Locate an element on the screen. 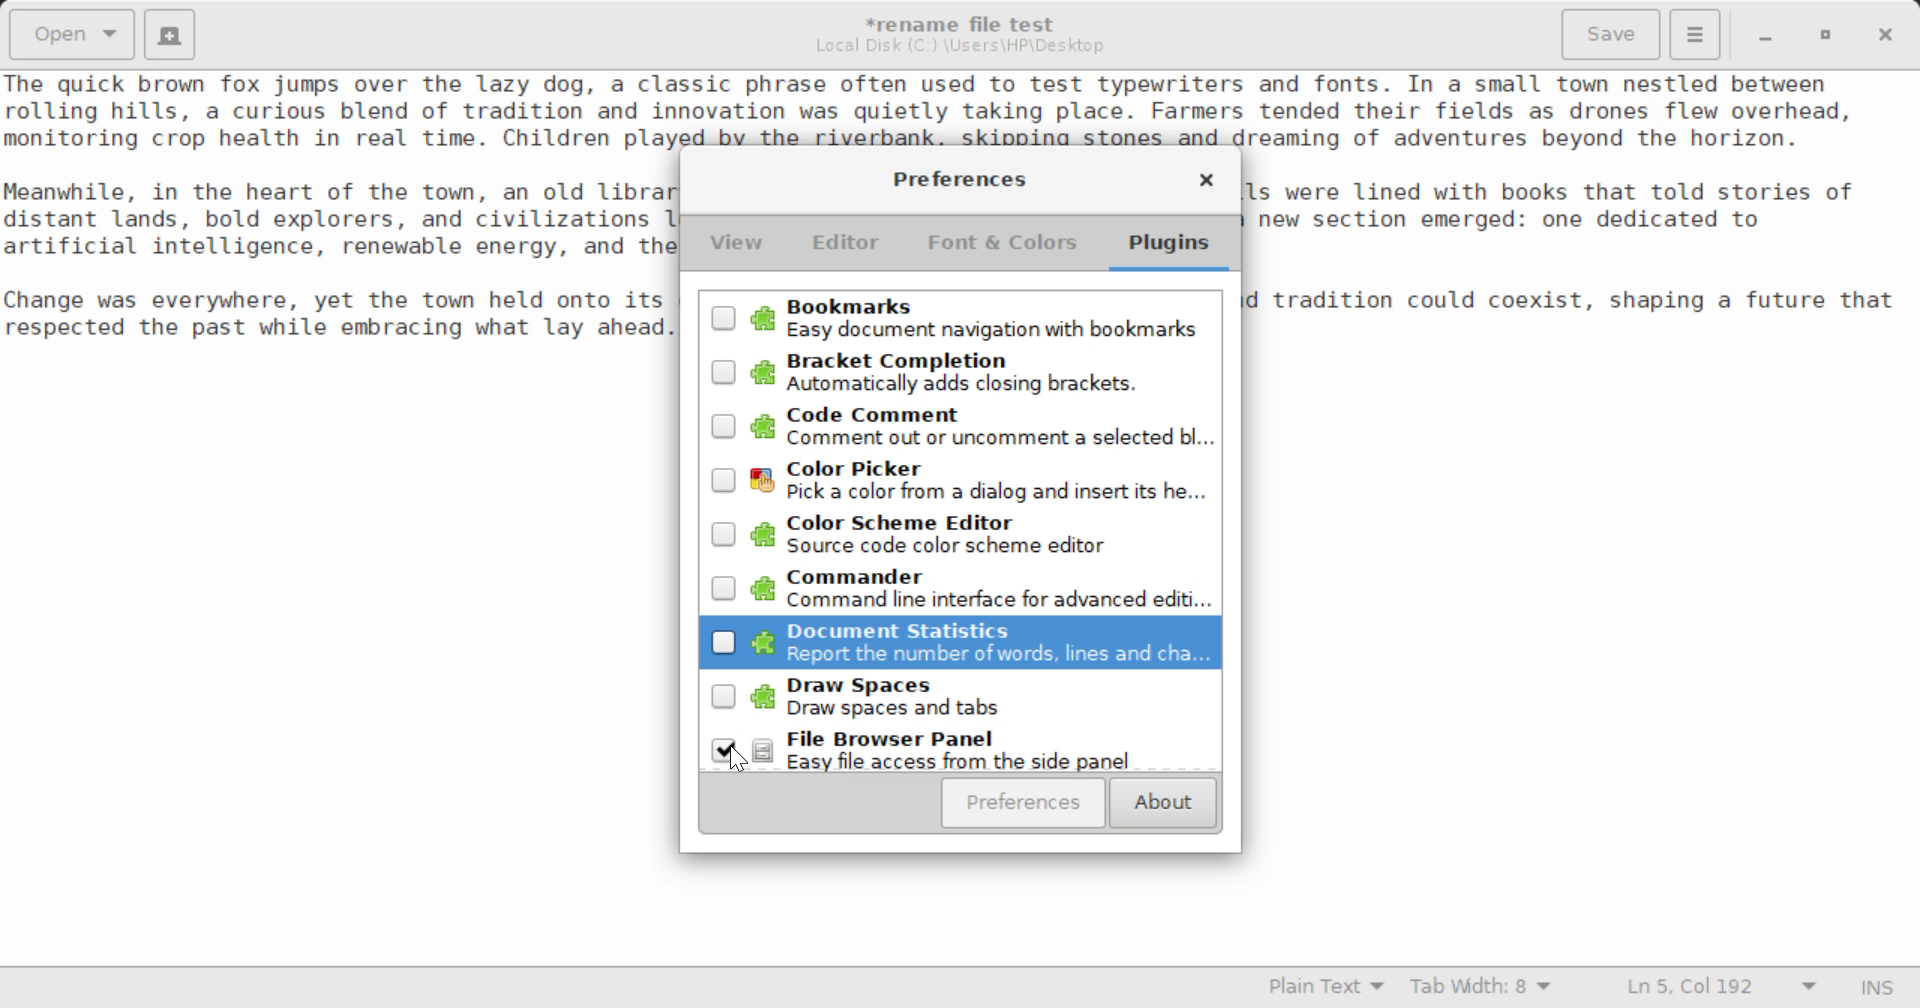 The image size is (1920, 1008). Close Window is located at coordinates (1206, 183).